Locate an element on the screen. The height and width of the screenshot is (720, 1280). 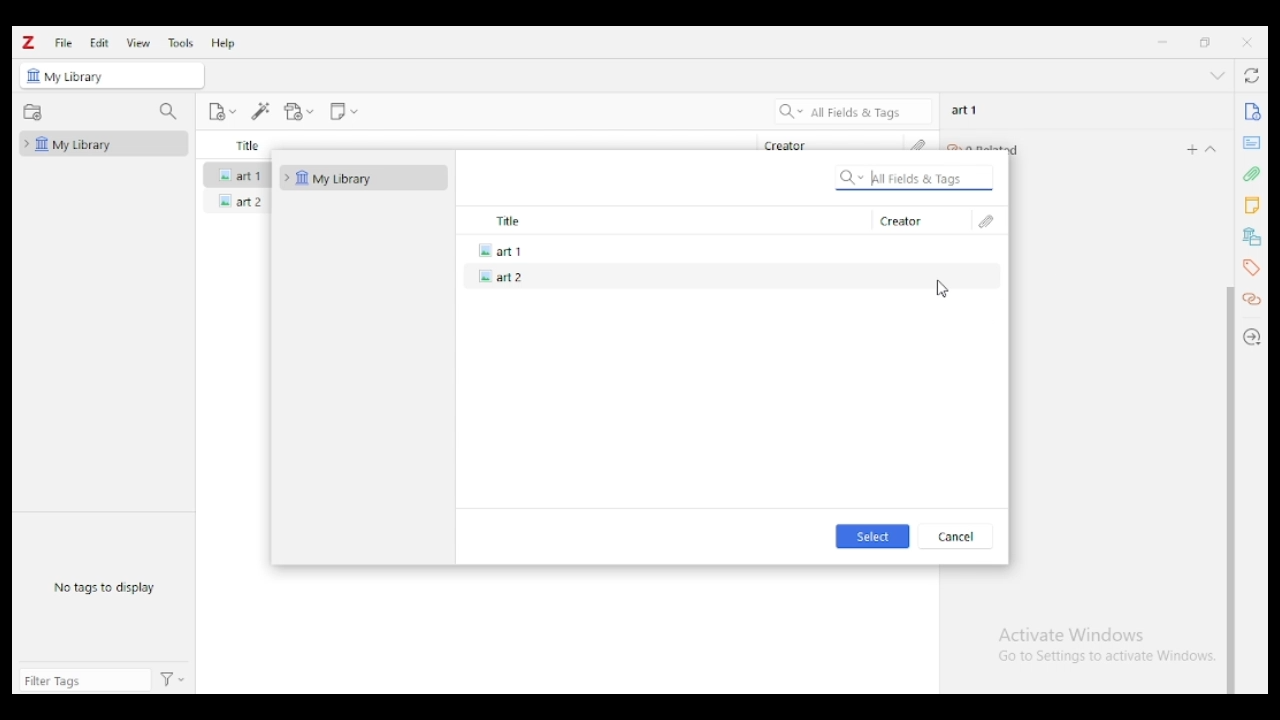
attachments is located at coordinates (1251, 173).